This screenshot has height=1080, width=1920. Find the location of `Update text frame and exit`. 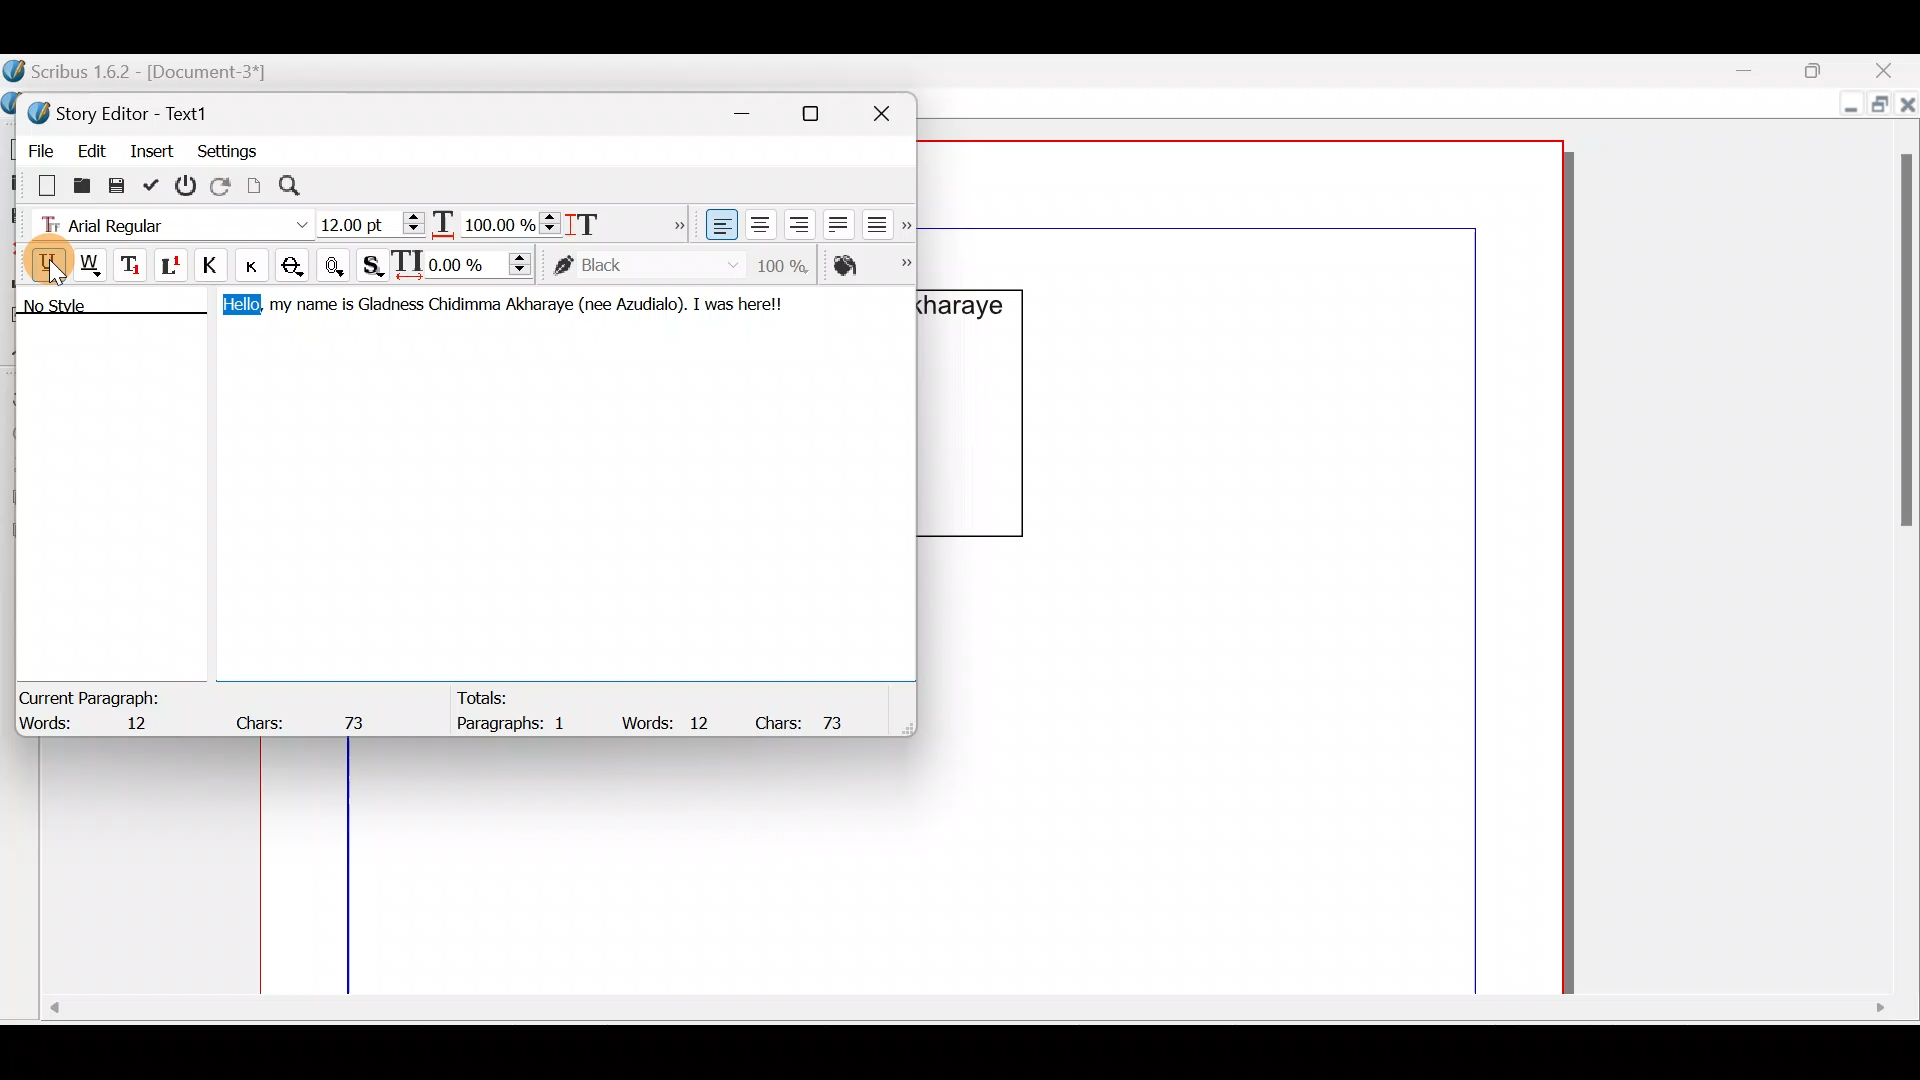

Update text frame and exit is located at coordinates (155, 182).